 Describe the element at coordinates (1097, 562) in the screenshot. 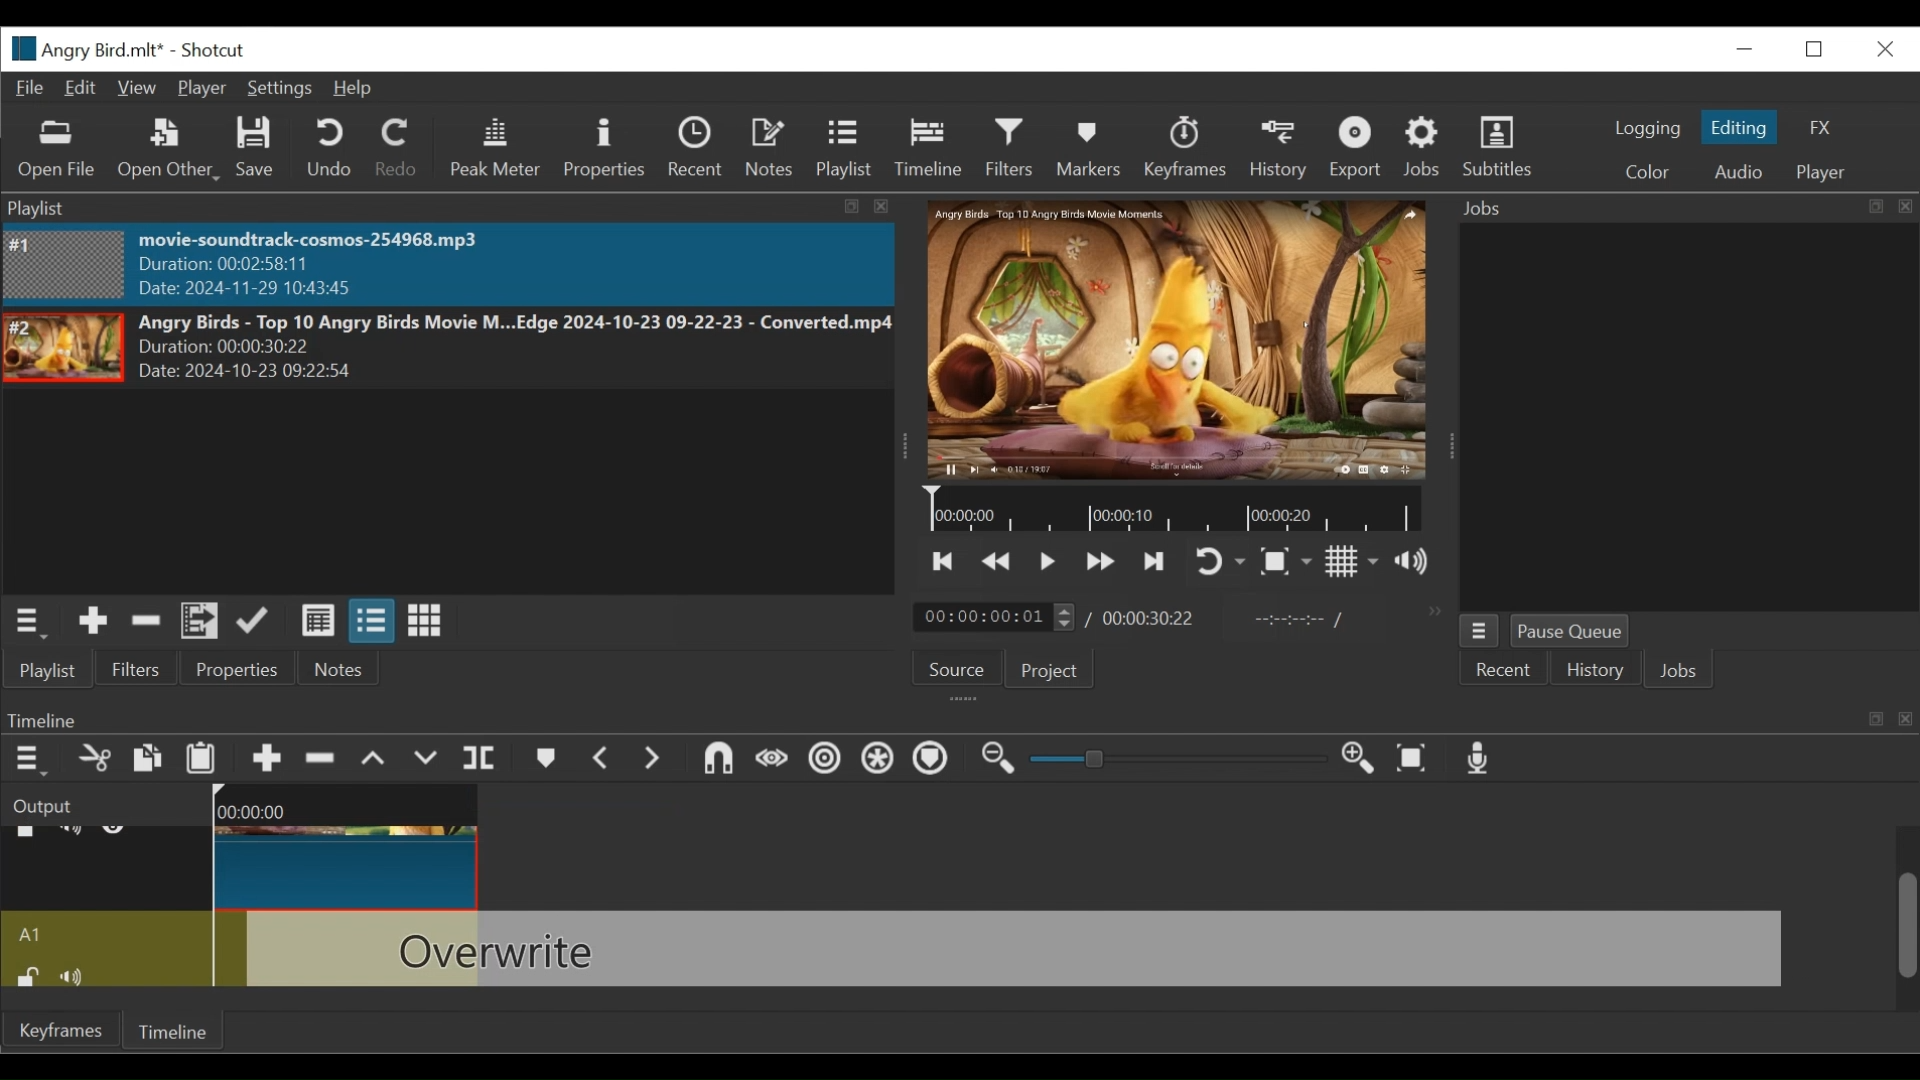

I see `Play quickly forward` at that location.